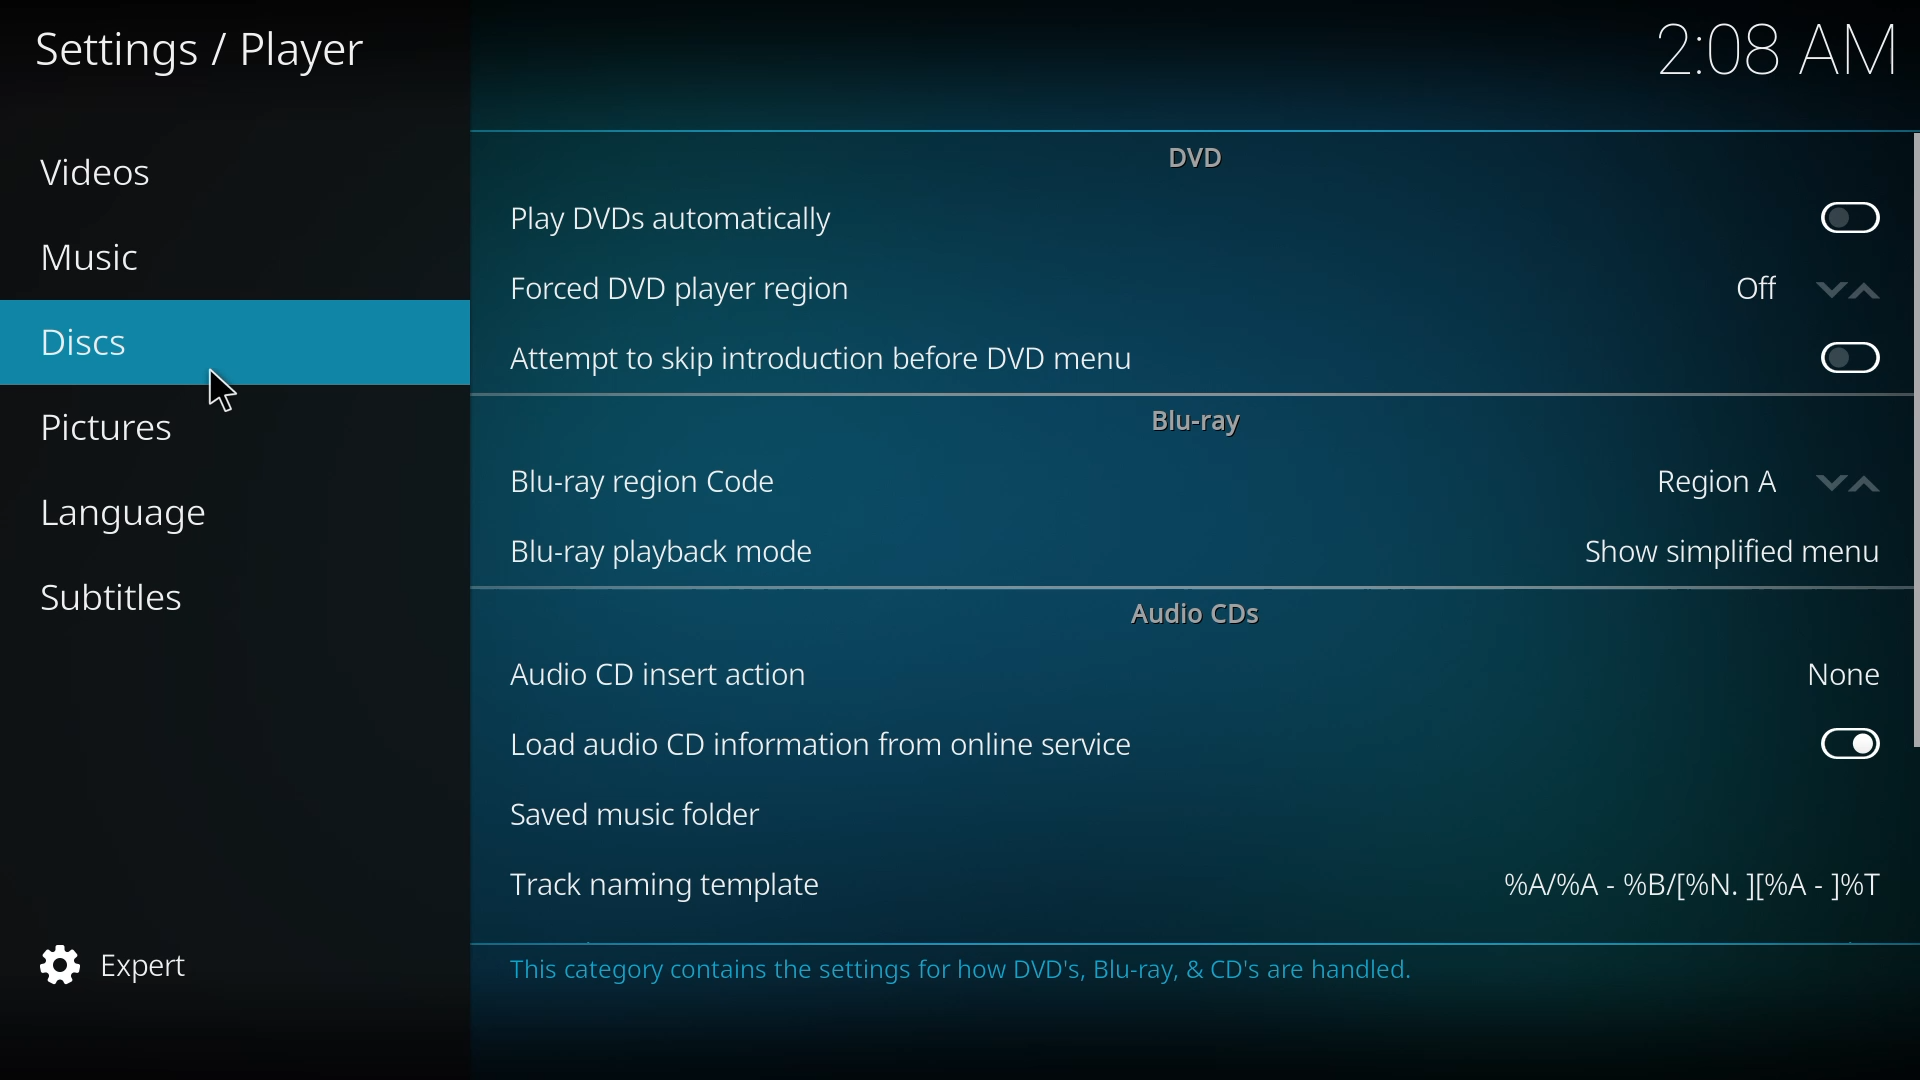 This screenshot has height=1080, width=1920. Describe the element at coordinates (1718, 555) in the screenshot. I see `show simplified menu` at that location.